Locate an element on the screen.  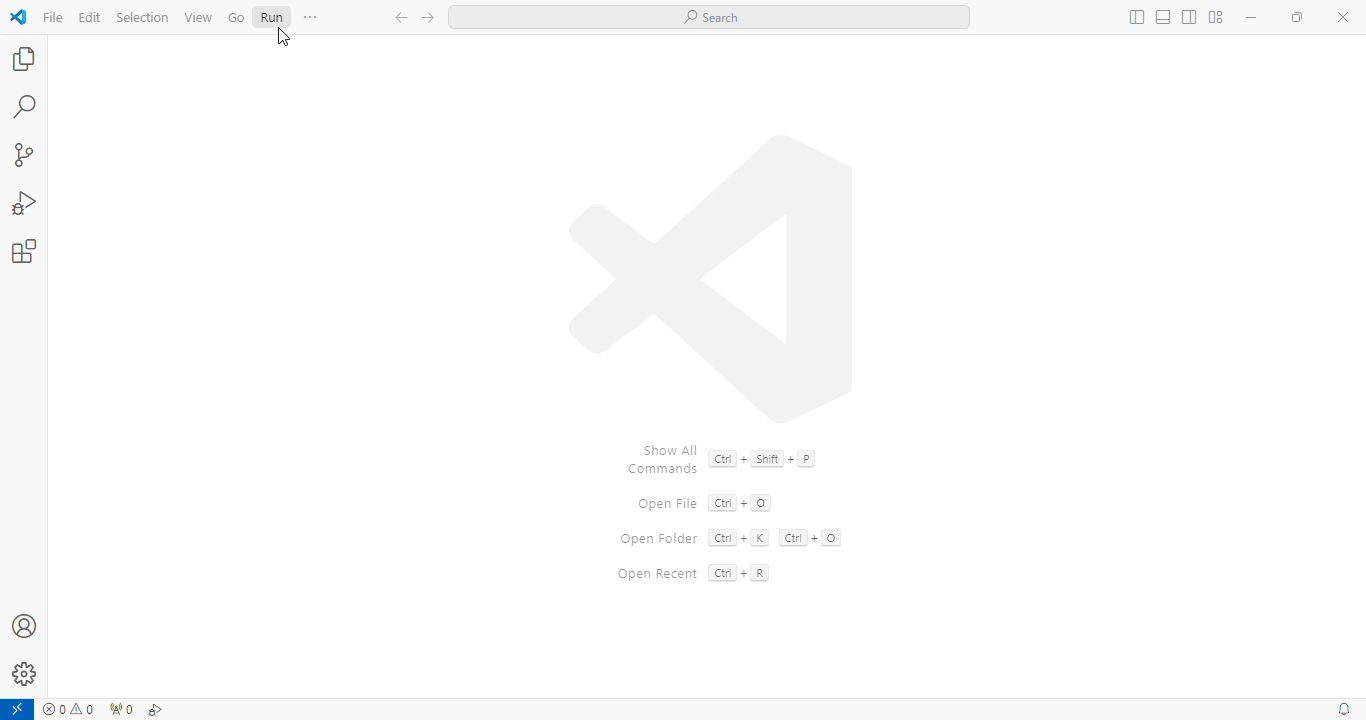
show all commands is located at coordinates (663, 457).